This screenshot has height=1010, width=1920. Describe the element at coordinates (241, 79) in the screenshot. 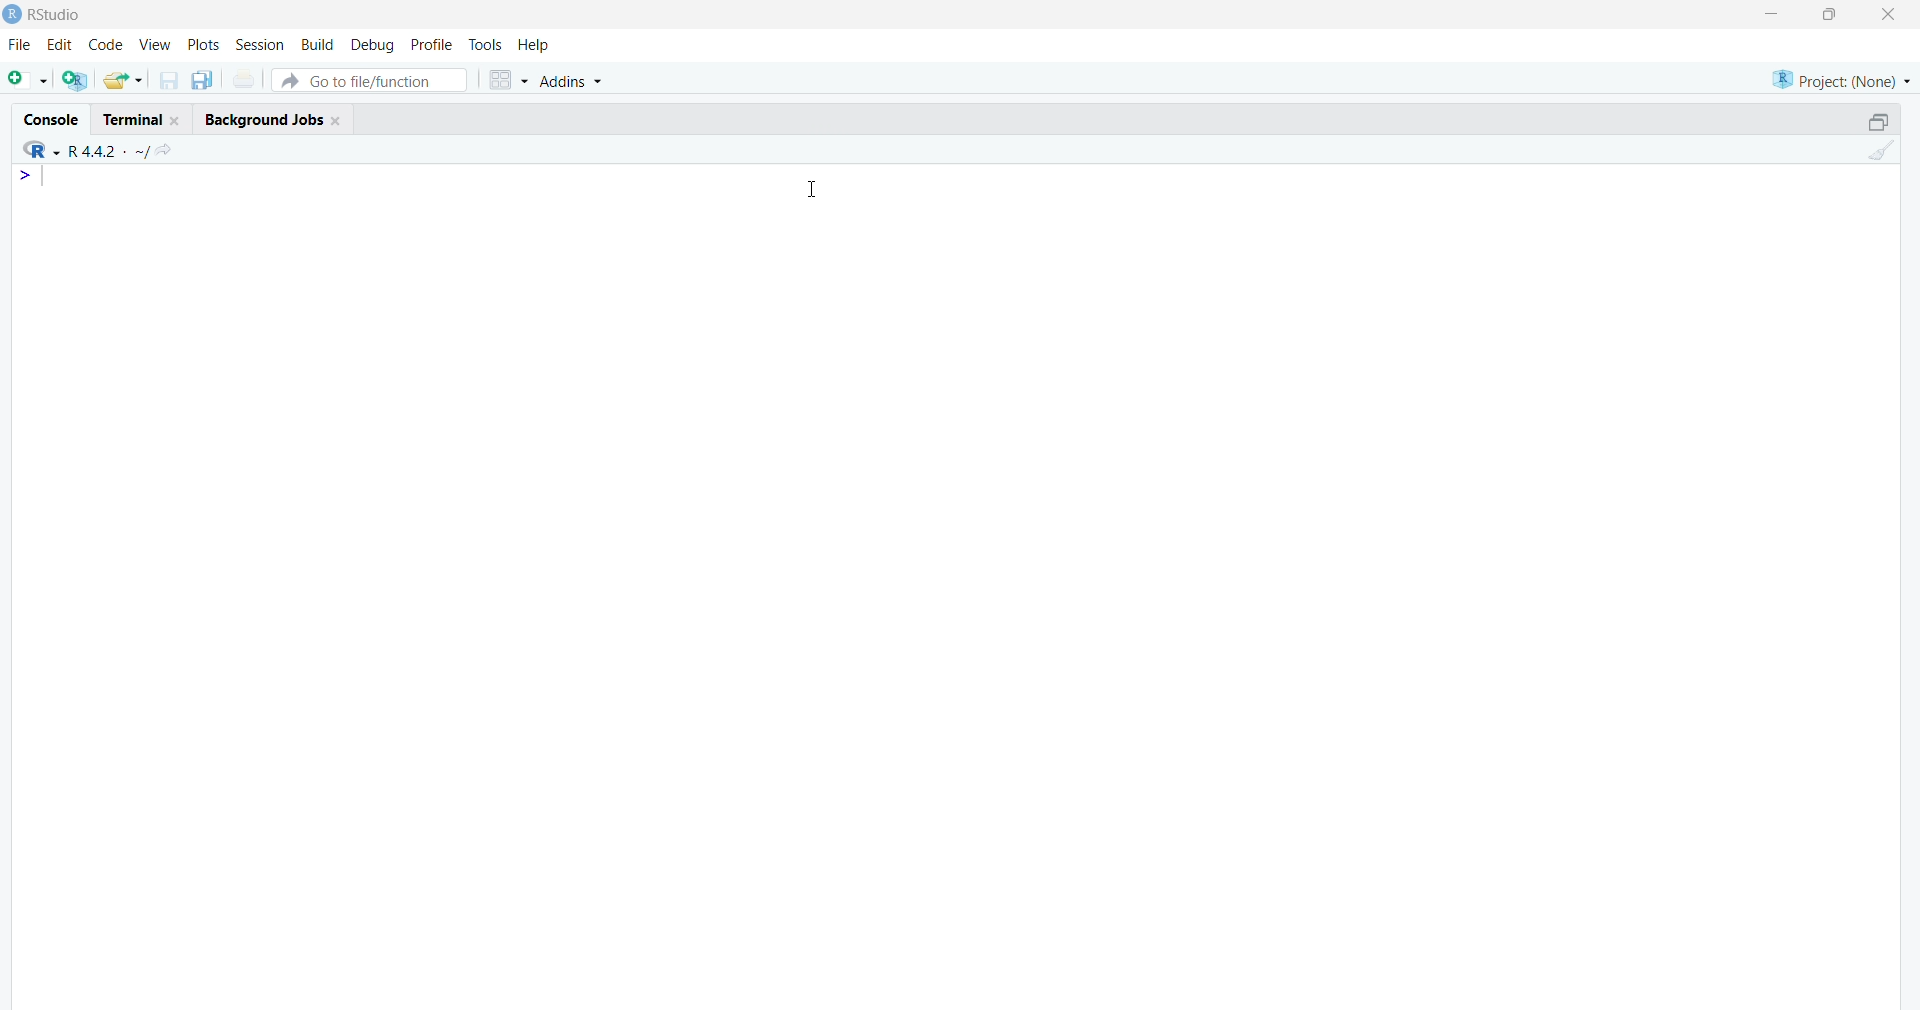

I see `print current file` at that location.